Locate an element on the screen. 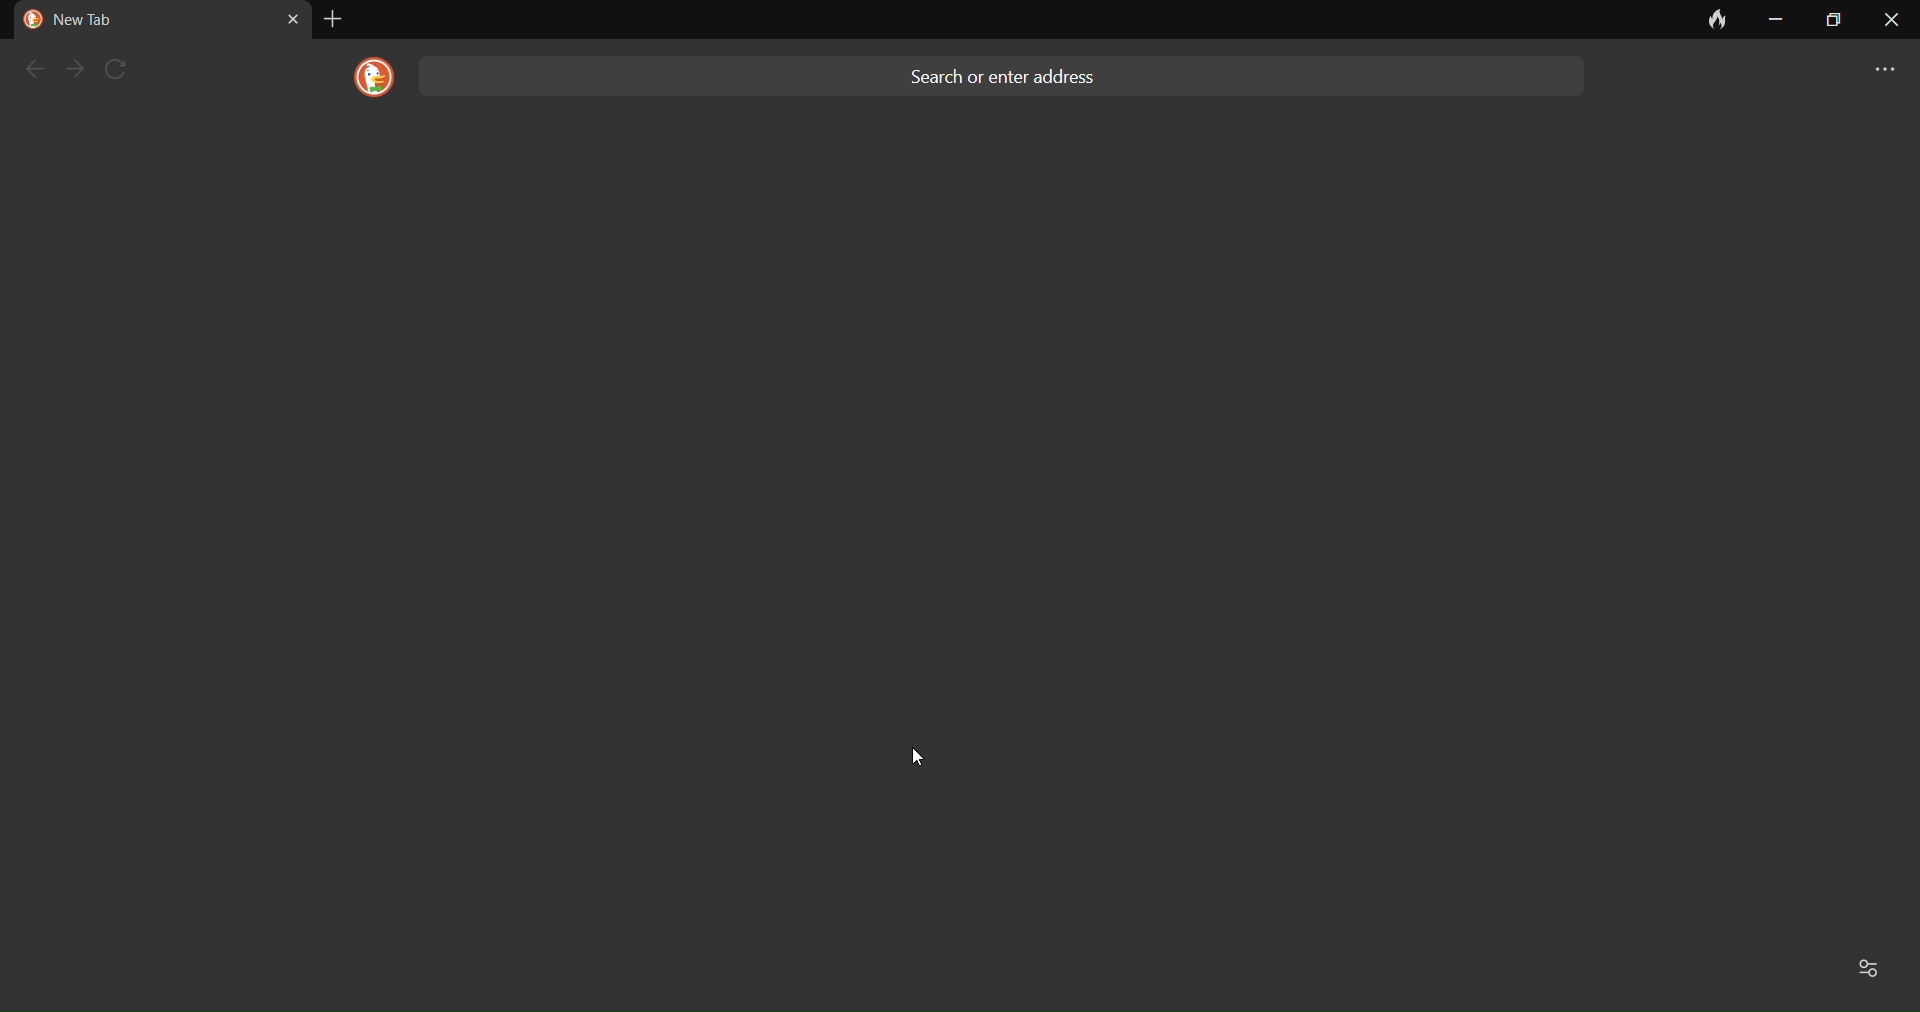  more is located at coordinates (1874, 72).